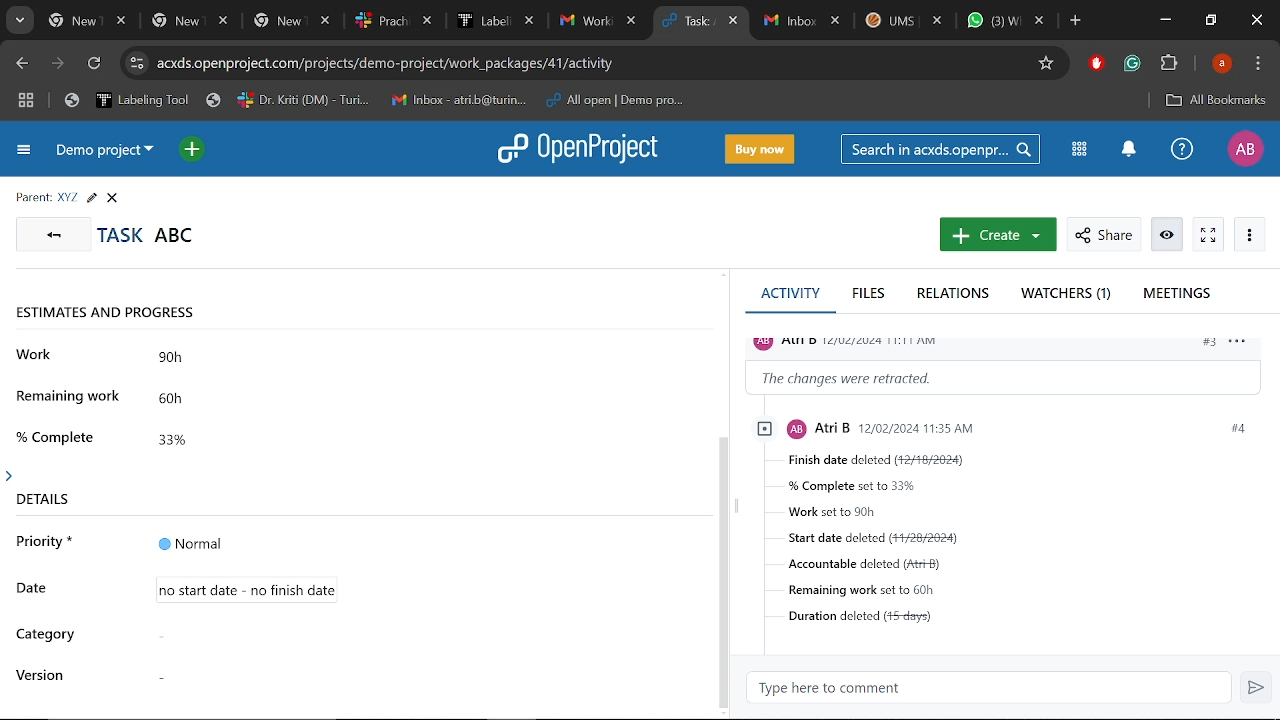  Describe the element at coordinates (1068, 294) in the screenshot. I see `Watchers` at that location.